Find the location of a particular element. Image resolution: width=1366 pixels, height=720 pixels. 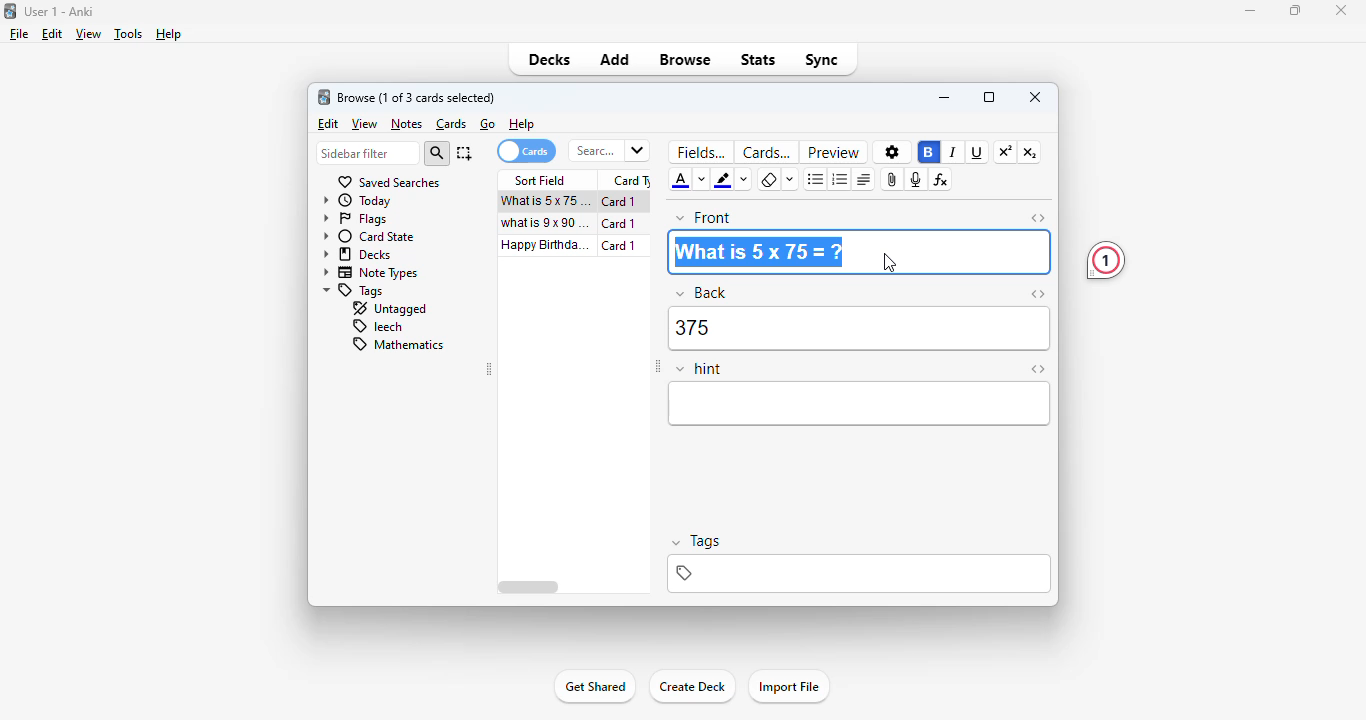

bold is located at coordinates (929, 152).